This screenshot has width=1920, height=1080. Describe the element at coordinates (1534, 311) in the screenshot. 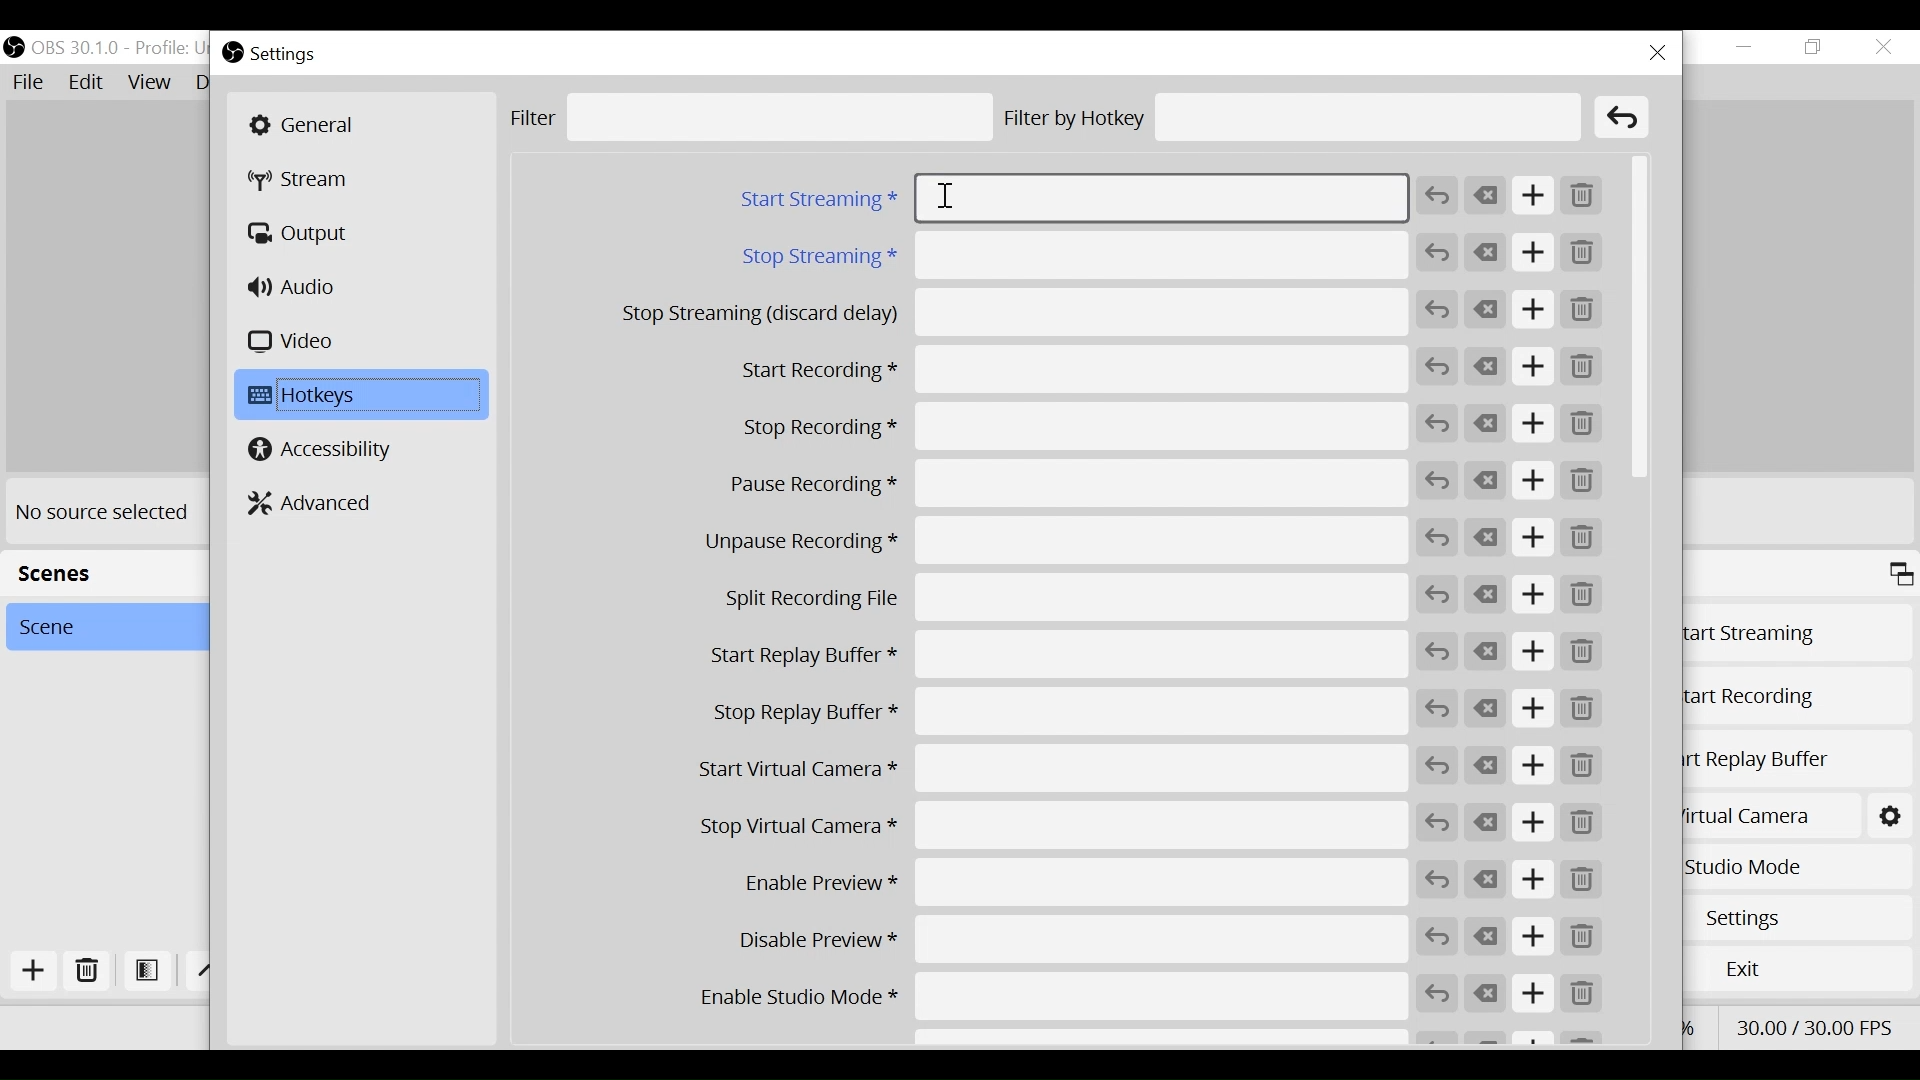

I see `Add` at that location.